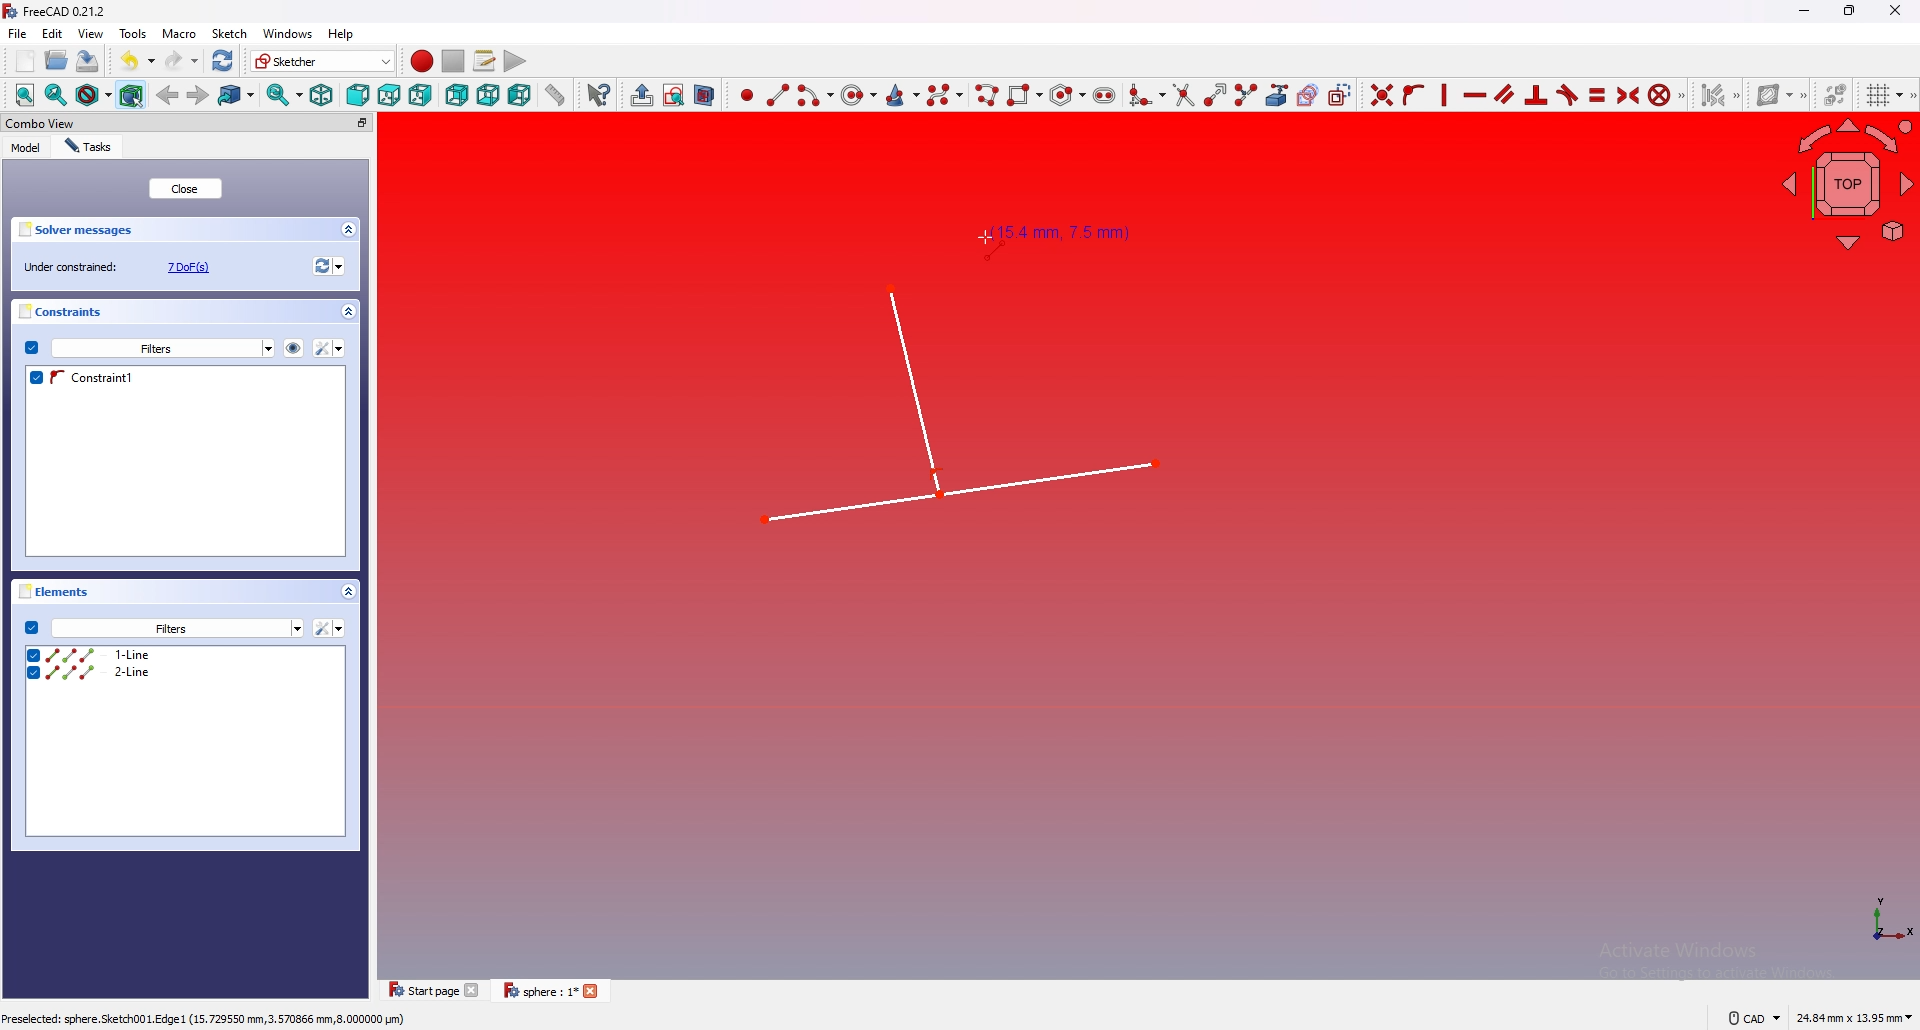  I want to click on Save, so click(87, 61).